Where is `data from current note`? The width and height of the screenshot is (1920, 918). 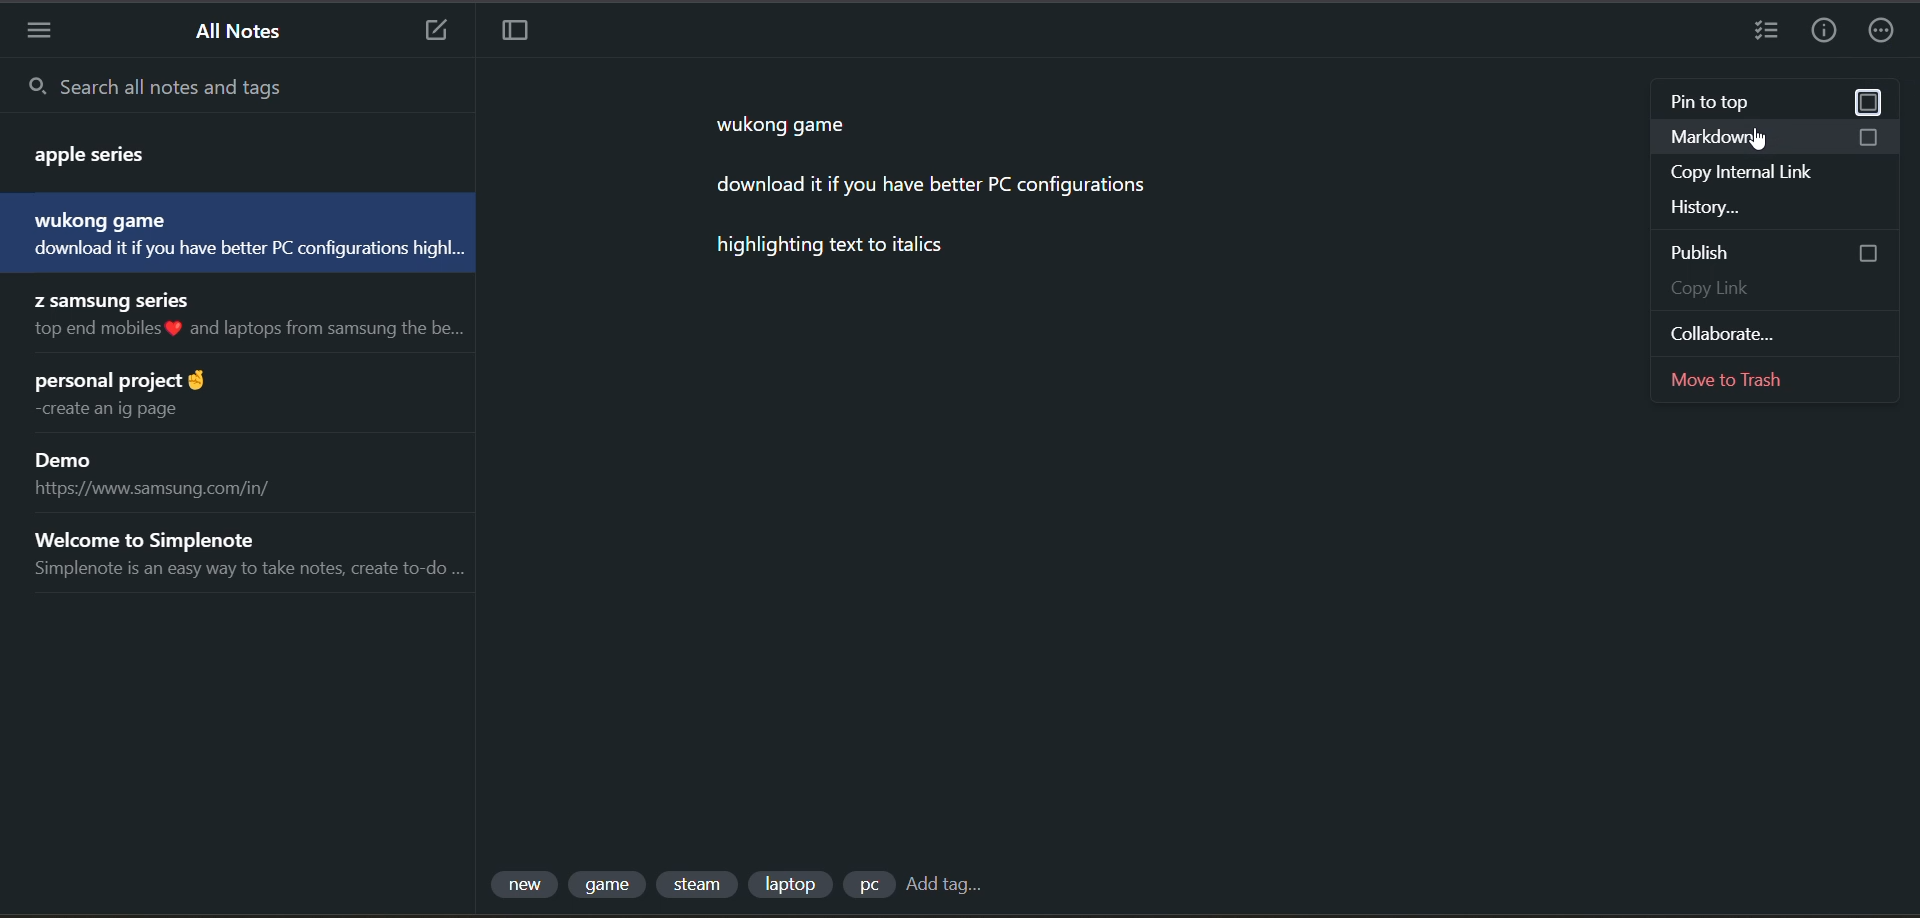 data from current note is located at coordinates (928, 200).